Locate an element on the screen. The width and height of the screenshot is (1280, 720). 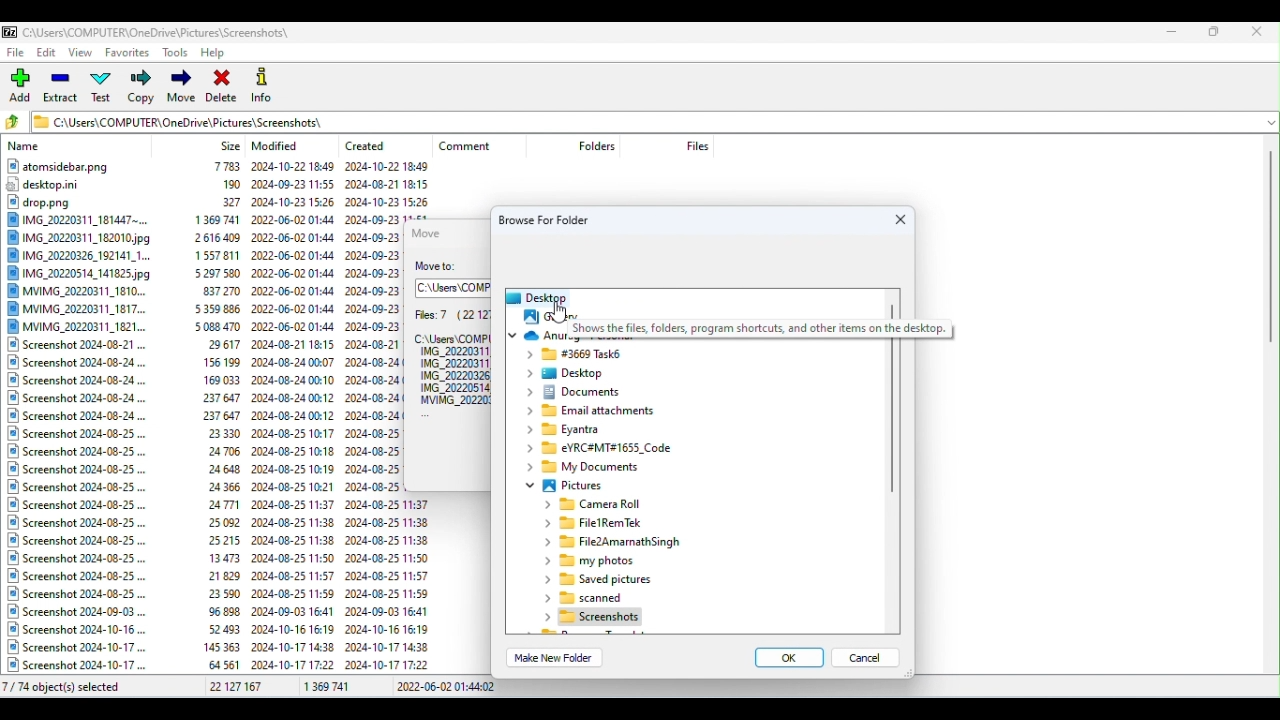
Folder is located at coordinates (602, 523).